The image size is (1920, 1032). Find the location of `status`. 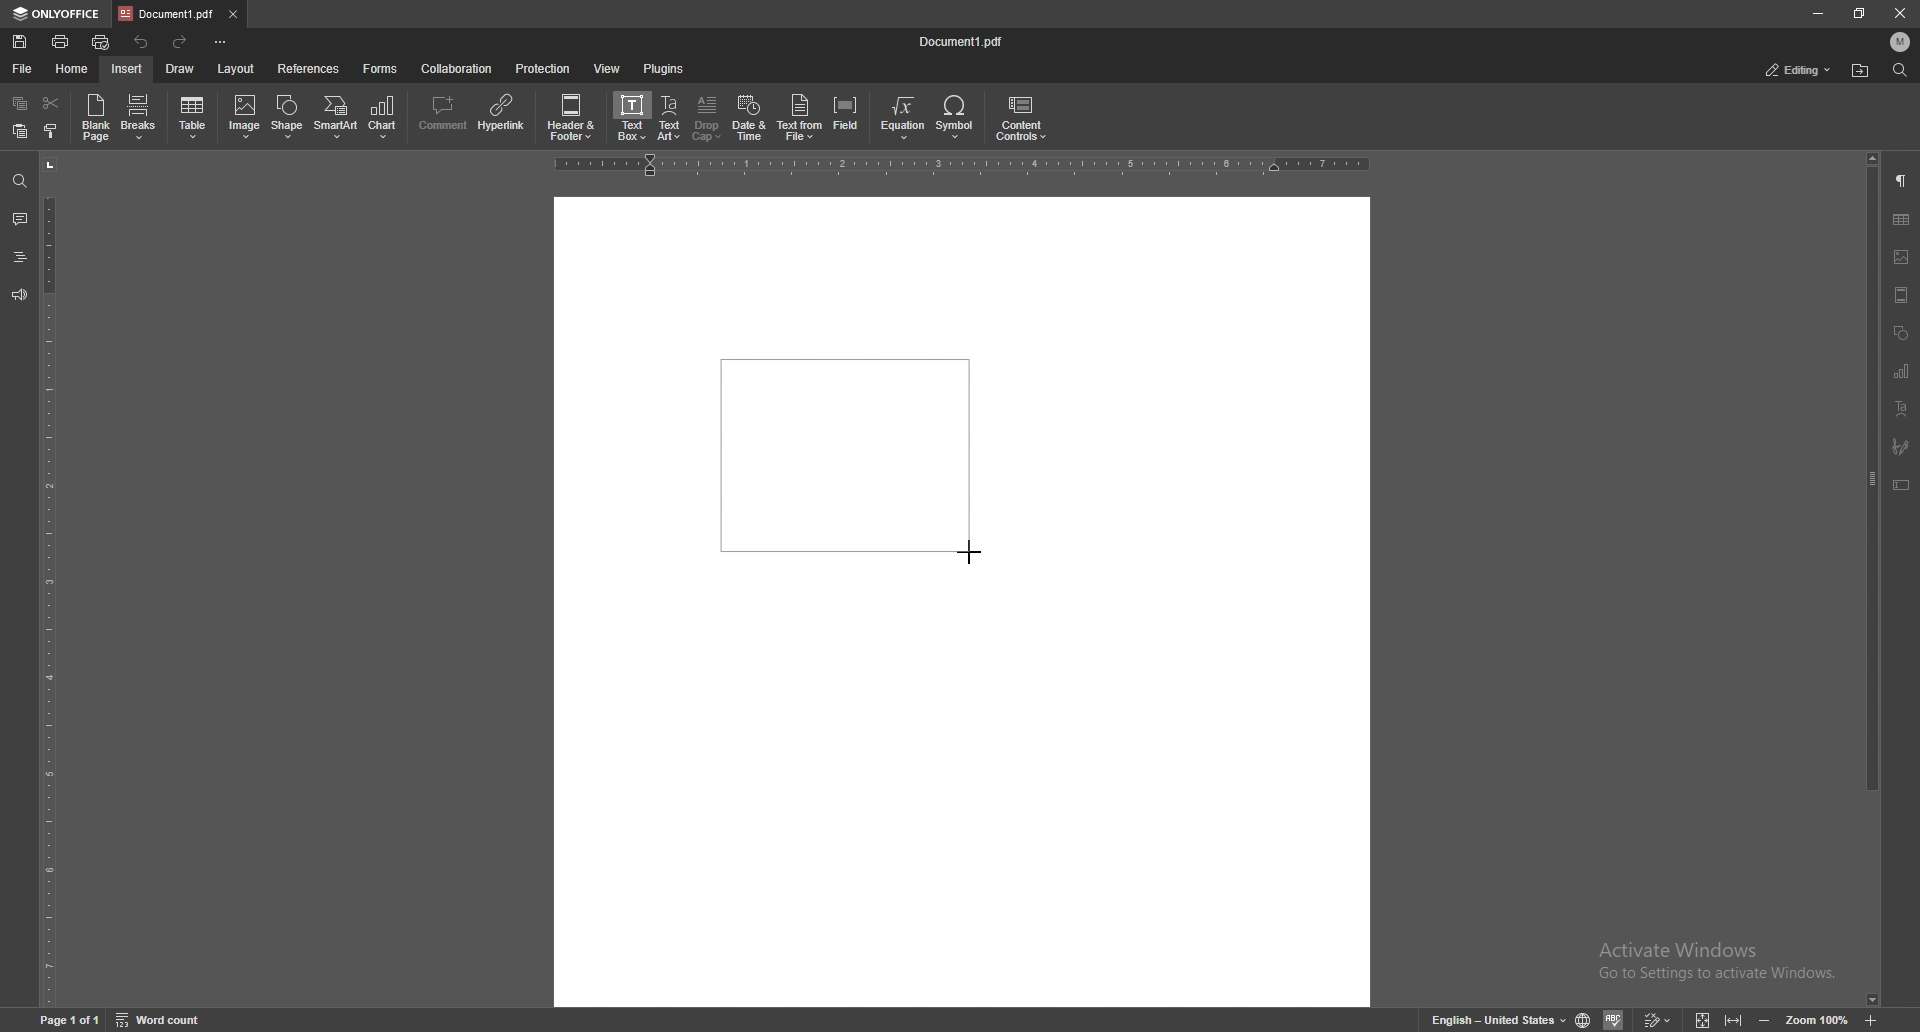

status is located at coordinates (1799, 70).